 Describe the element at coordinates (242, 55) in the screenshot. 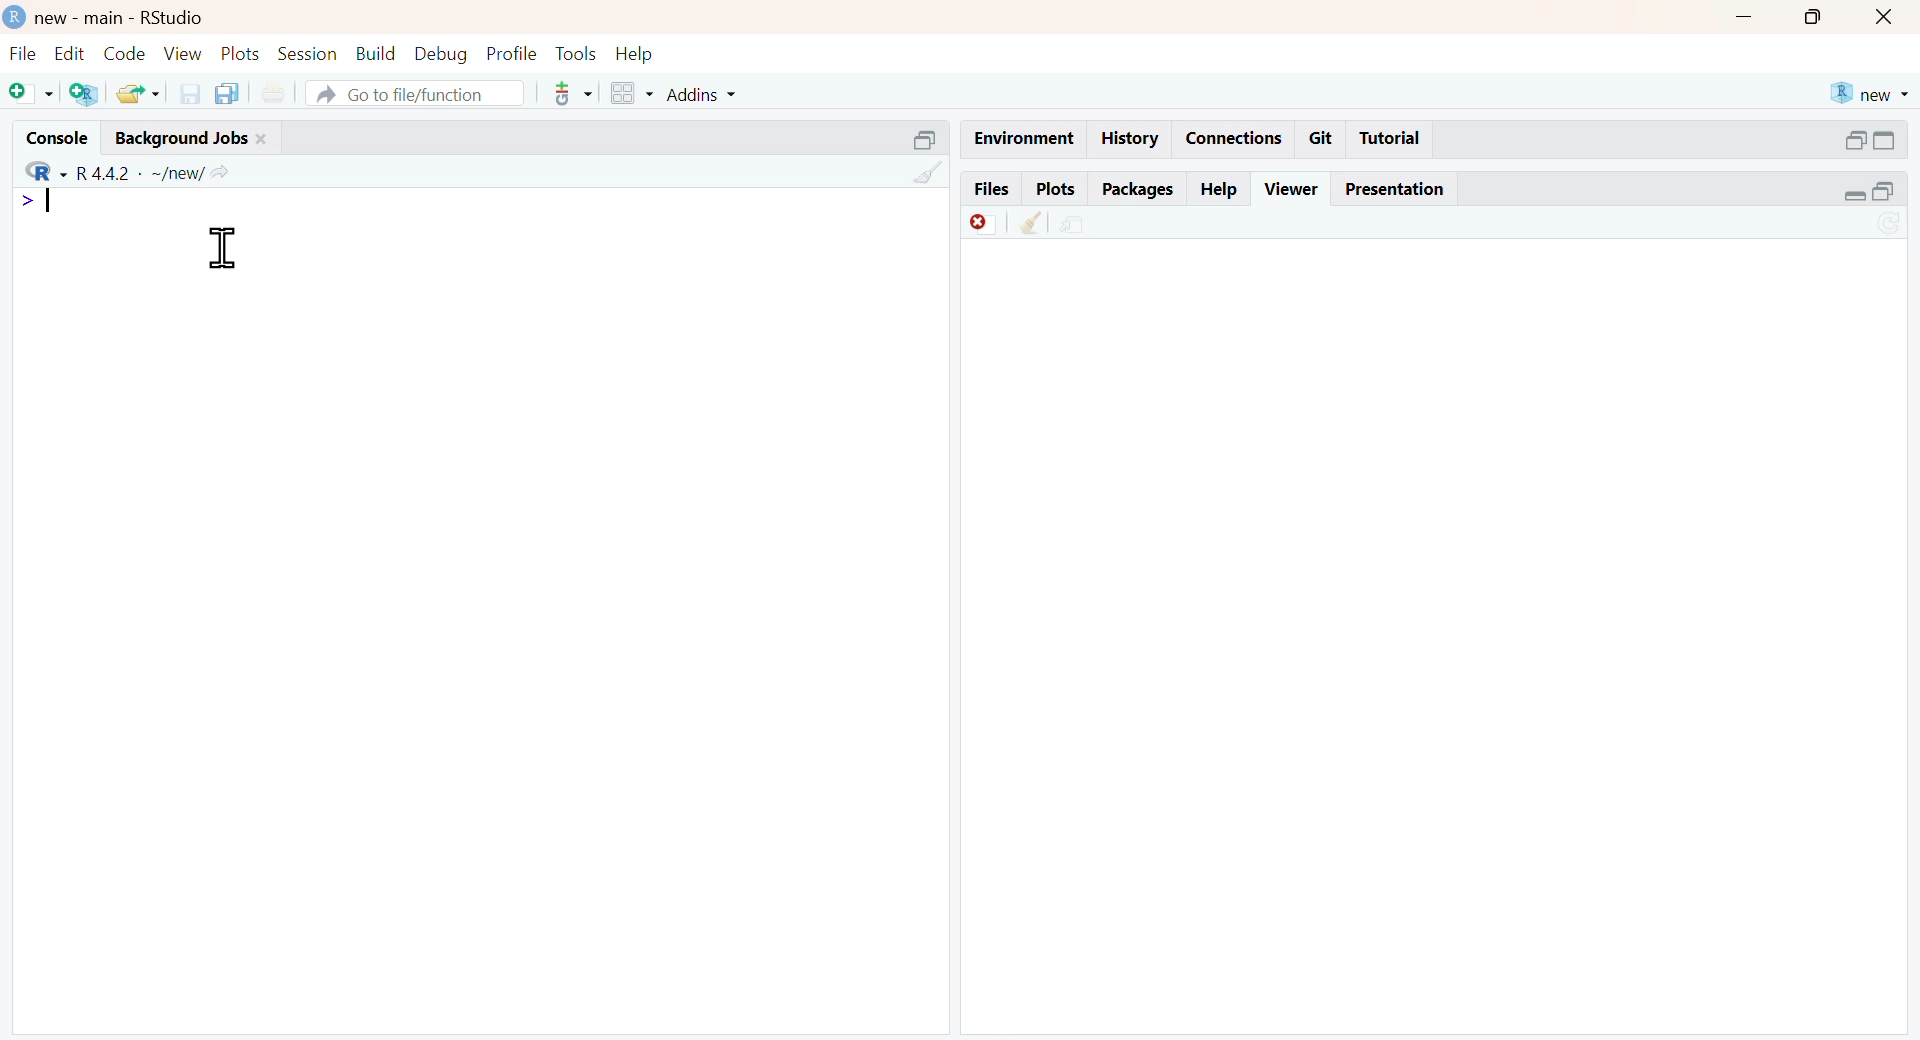

I see `plots` at that location.